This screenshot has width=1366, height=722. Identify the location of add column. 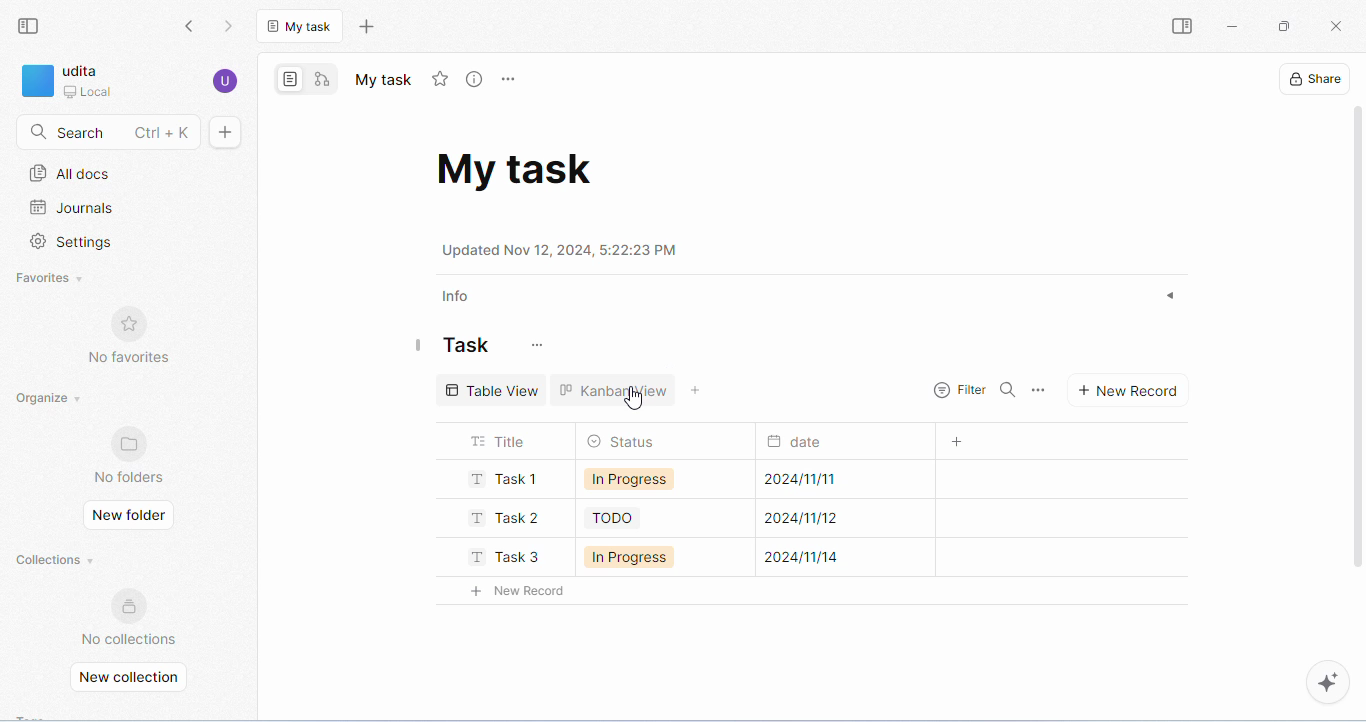
(955, 442).